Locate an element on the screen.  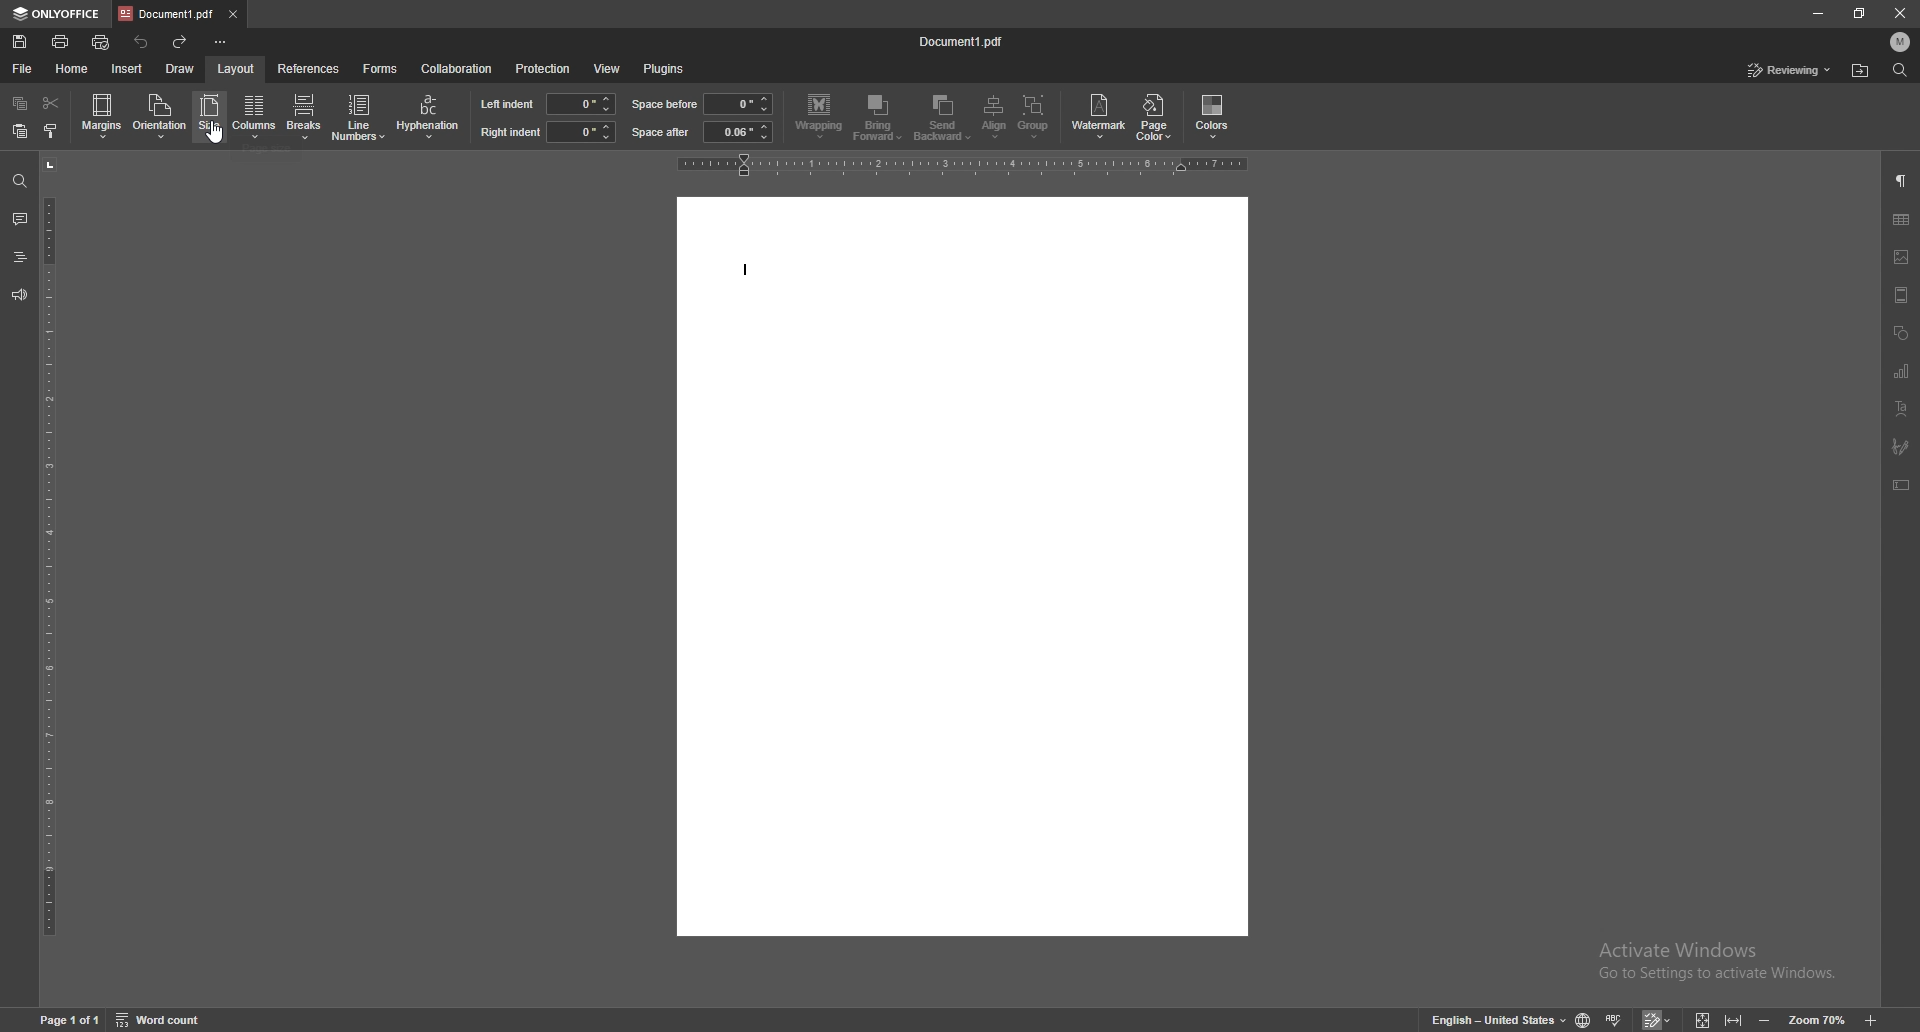
cut is located at coordinates (51, 103).